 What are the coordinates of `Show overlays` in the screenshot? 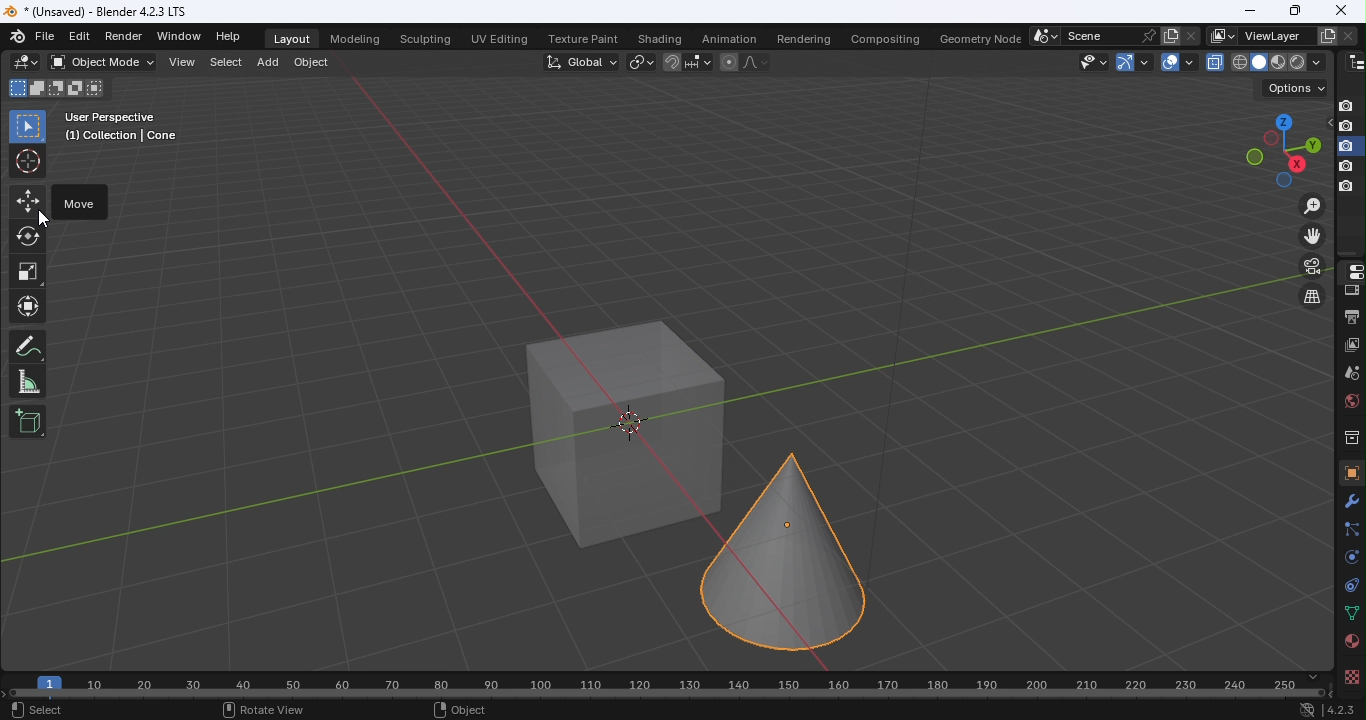 It's located at (1169, 62).